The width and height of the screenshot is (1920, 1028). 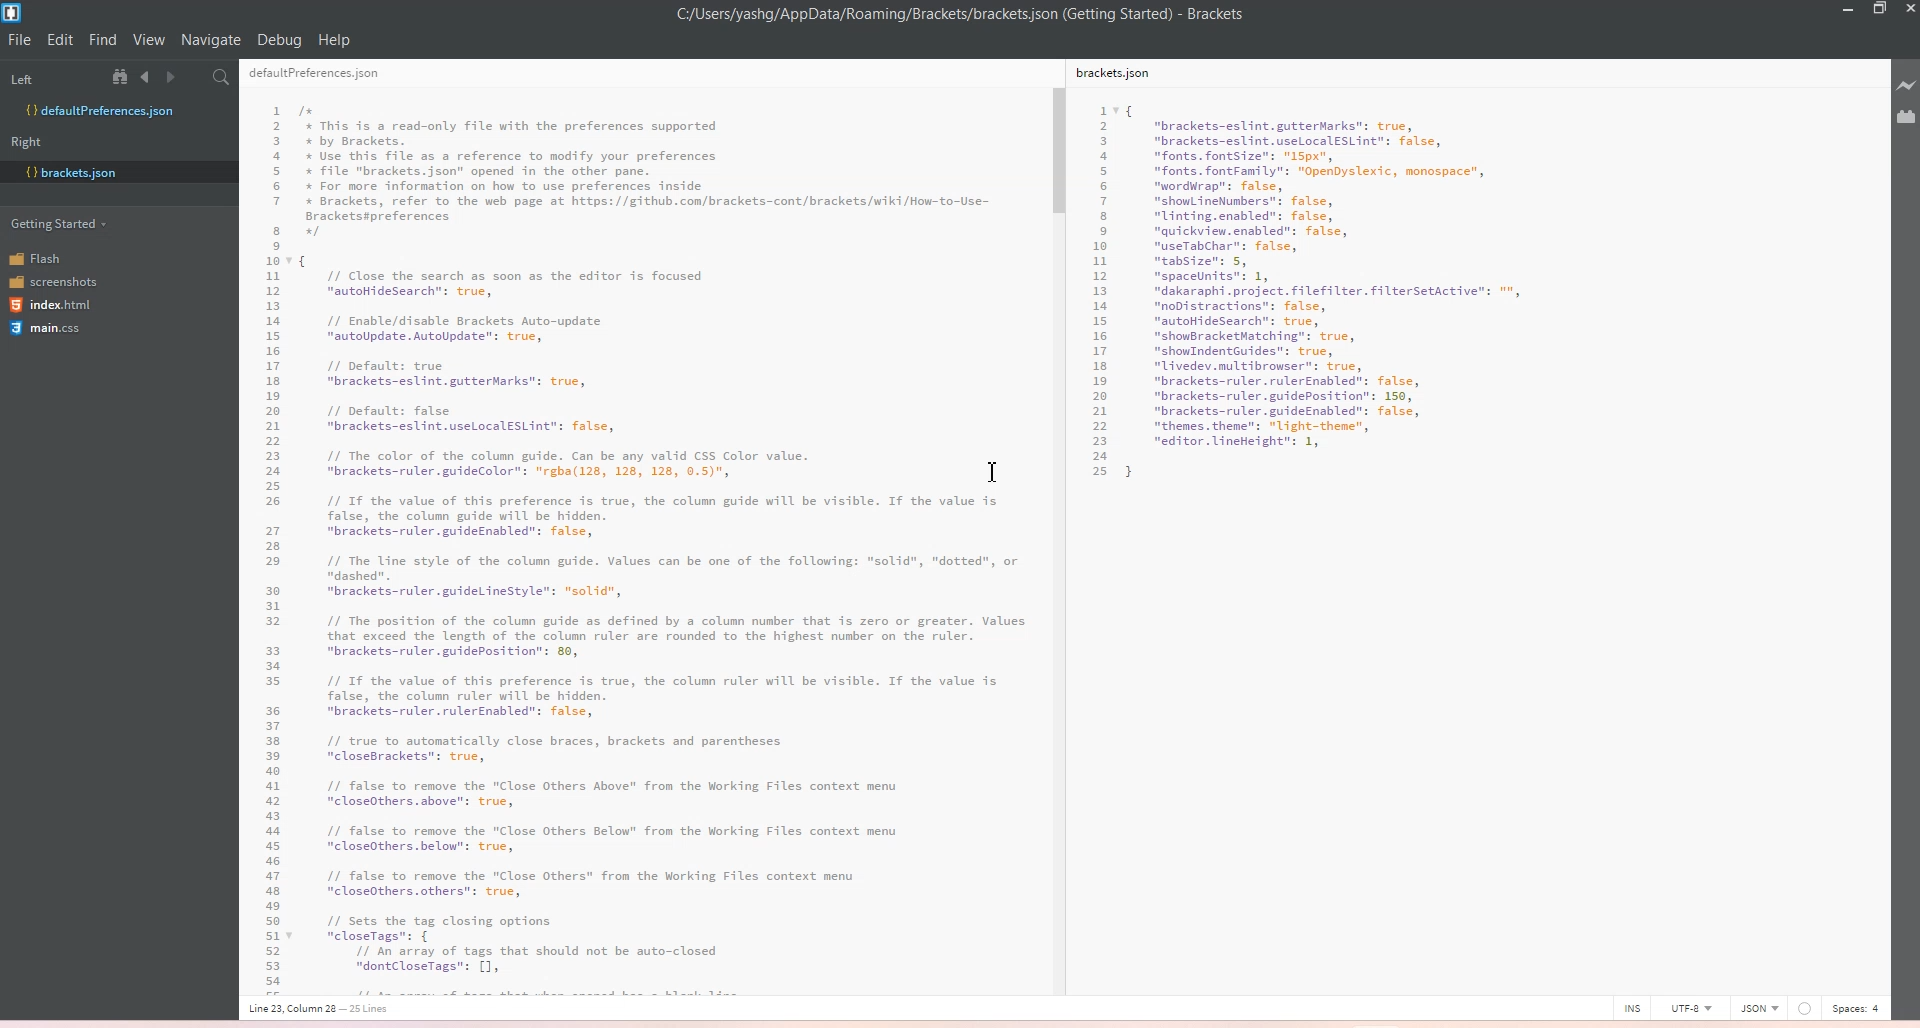 I want to click on main.css, so click(x=49, y=331).